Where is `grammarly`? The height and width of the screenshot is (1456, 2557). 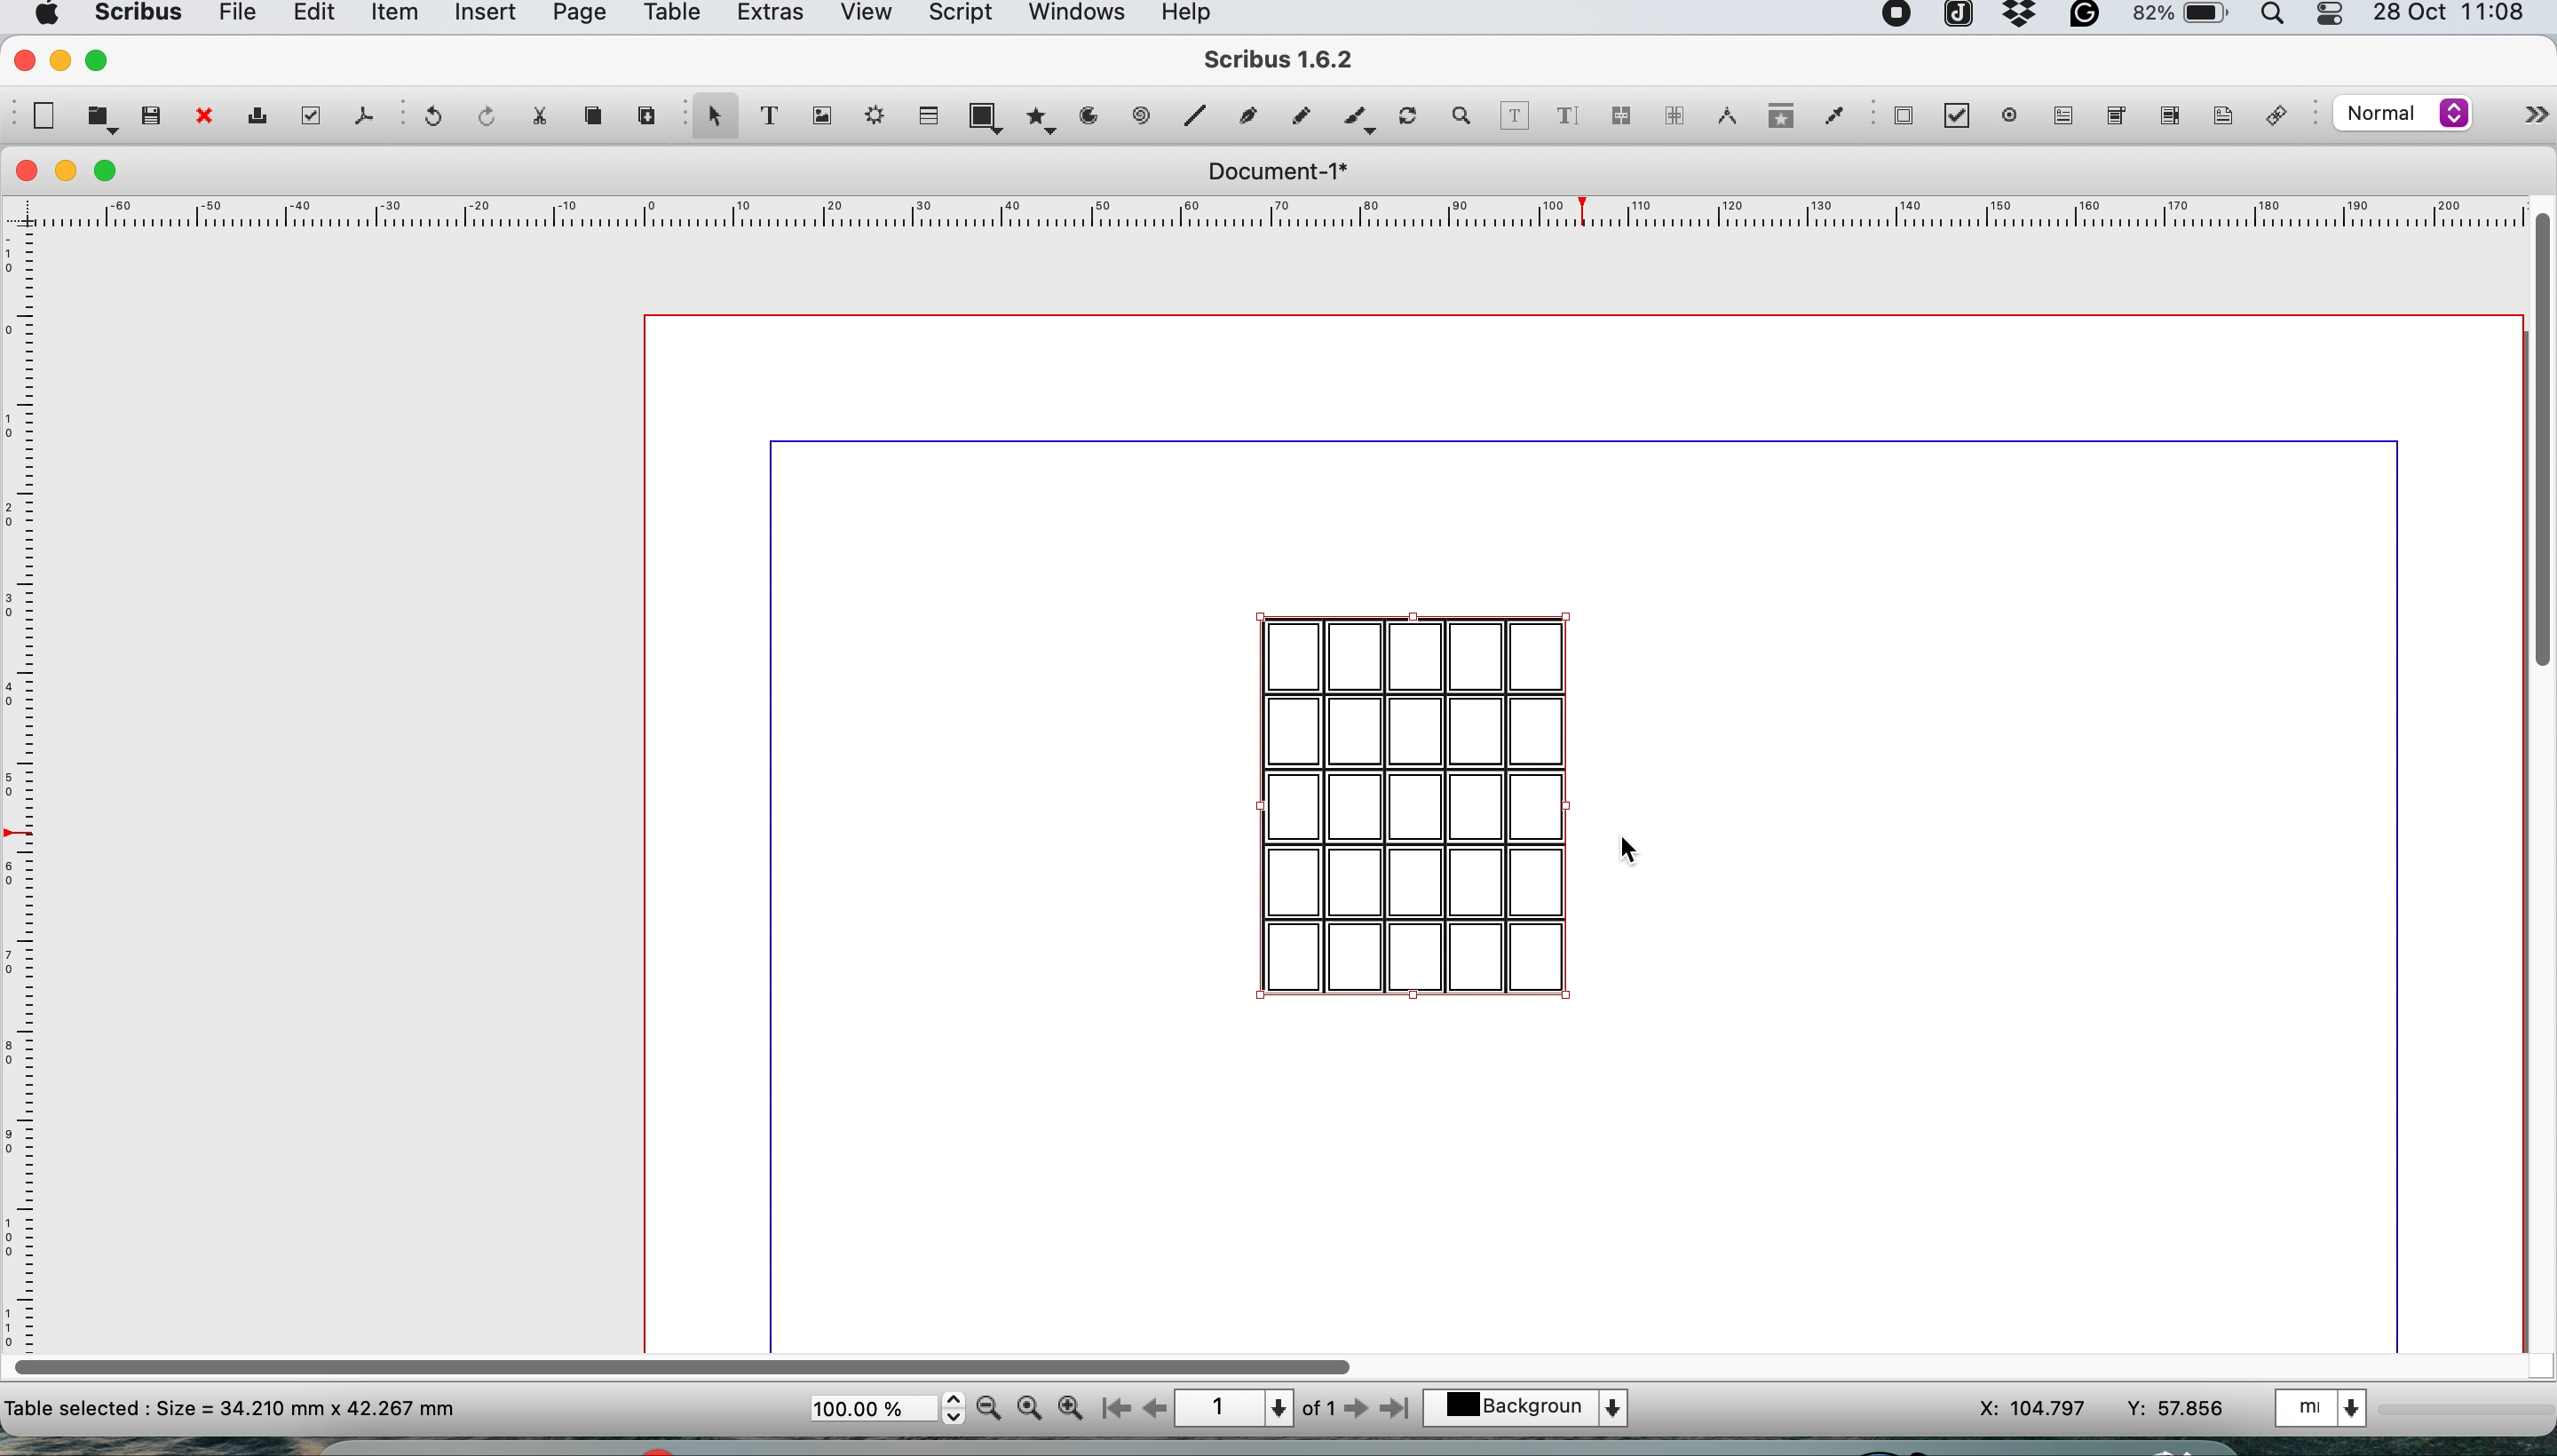 grammarly is located at coordinates (2088, 20).